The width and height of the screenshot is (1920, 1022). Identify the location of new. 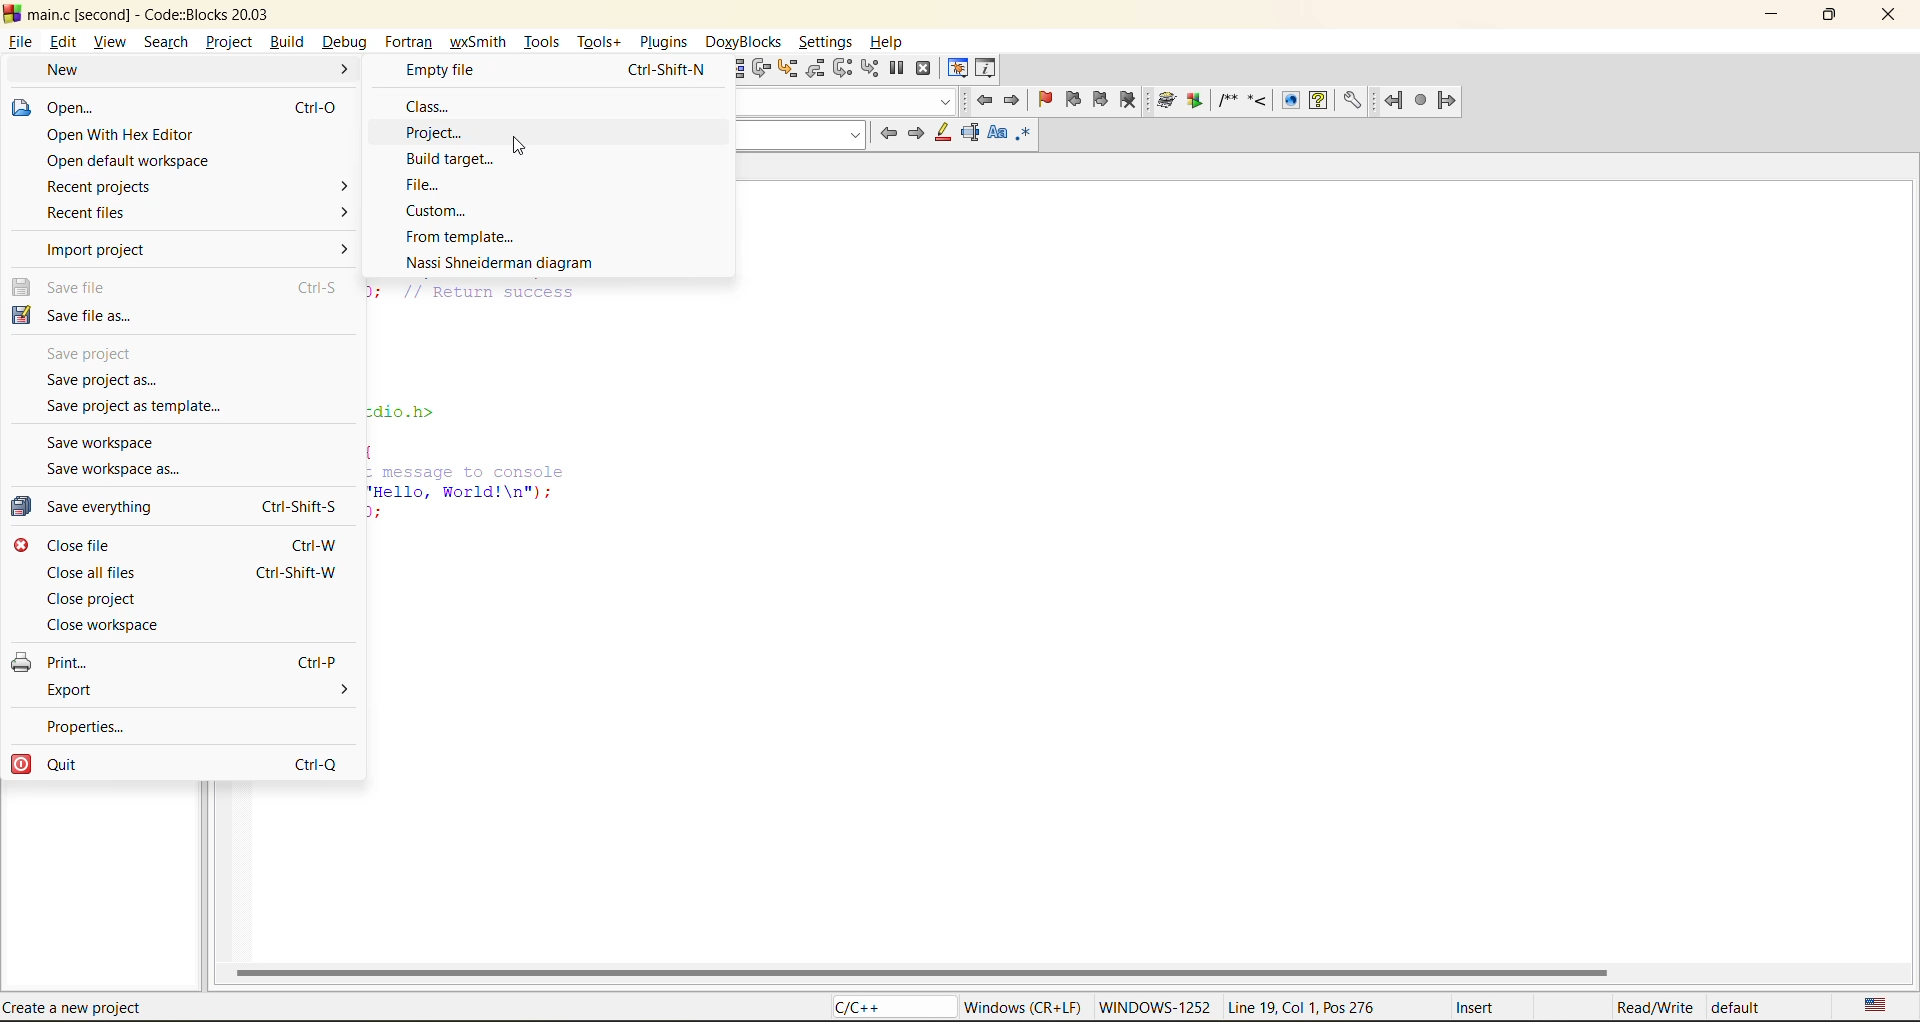
(78, 69).